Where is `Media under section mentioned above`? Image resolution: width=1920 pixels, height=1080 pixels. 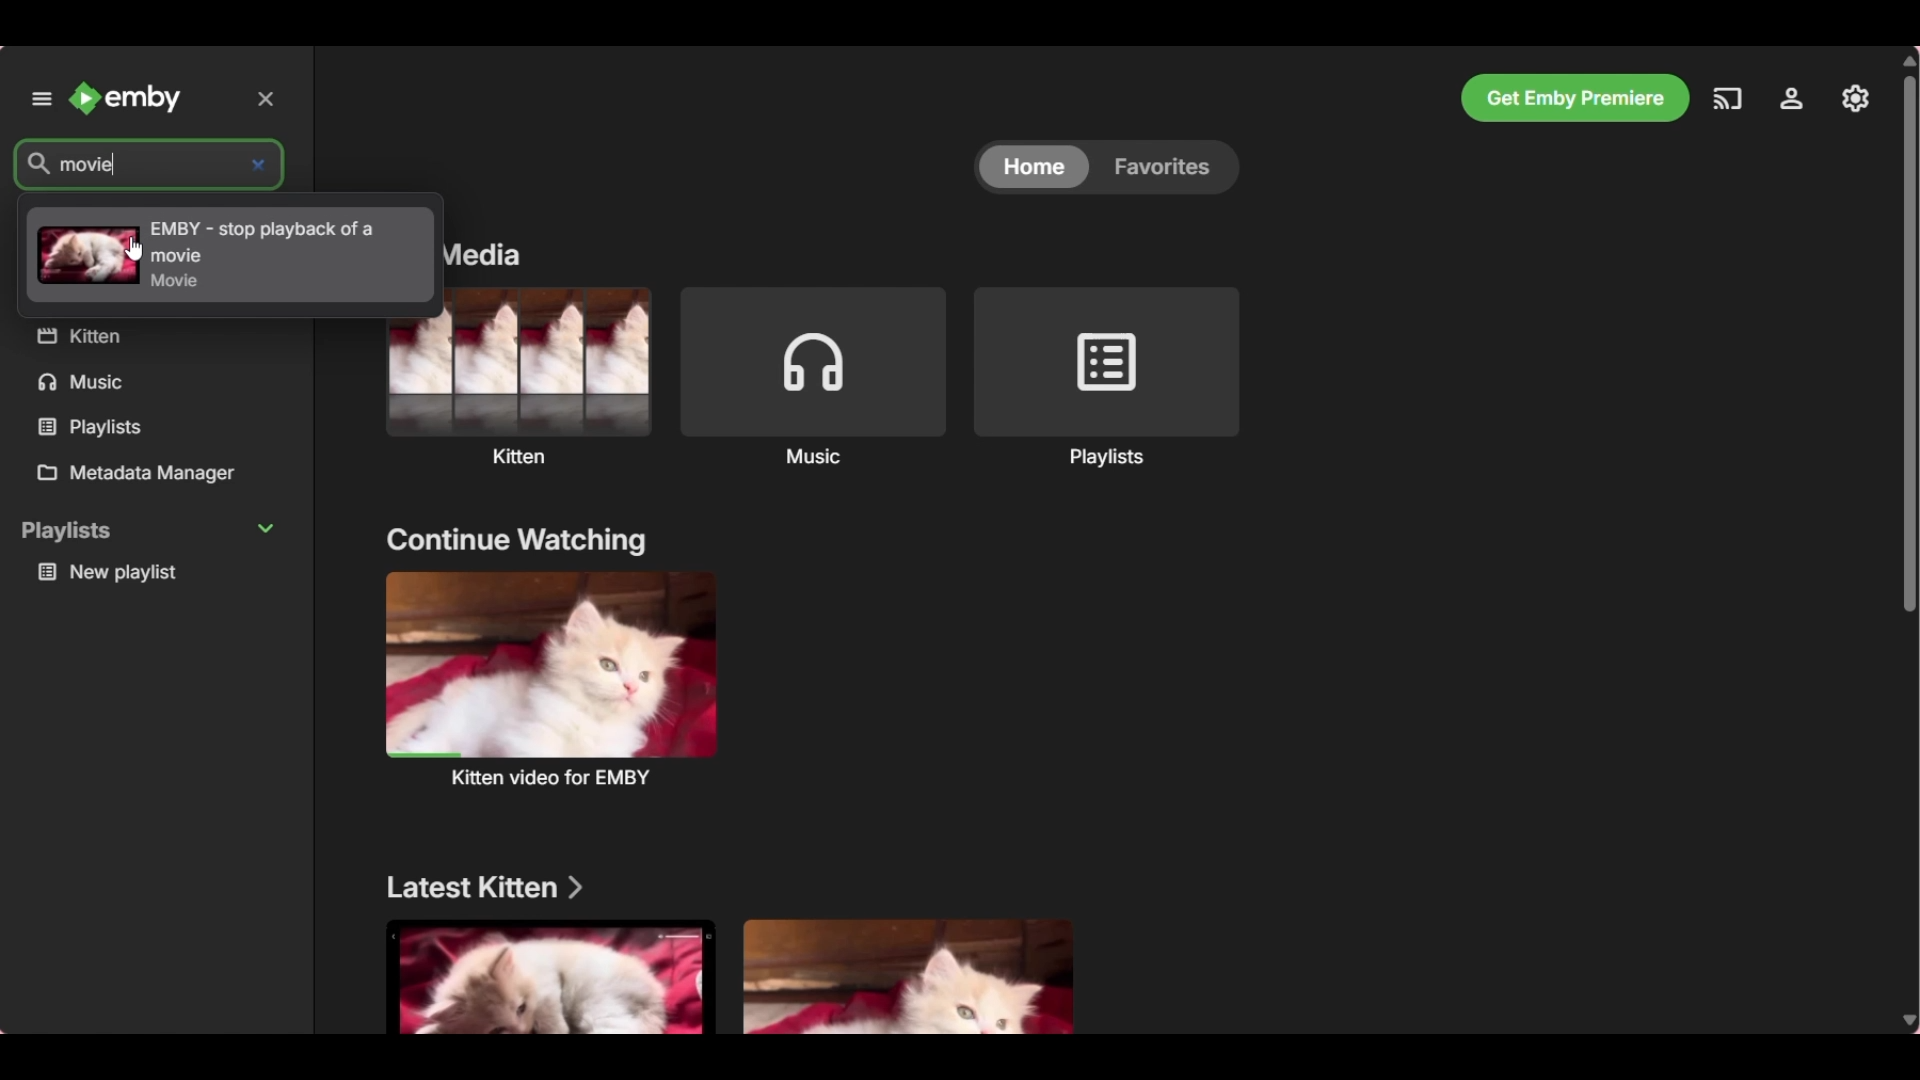 Media under section mentioned above is located at coordinates (550, 978).